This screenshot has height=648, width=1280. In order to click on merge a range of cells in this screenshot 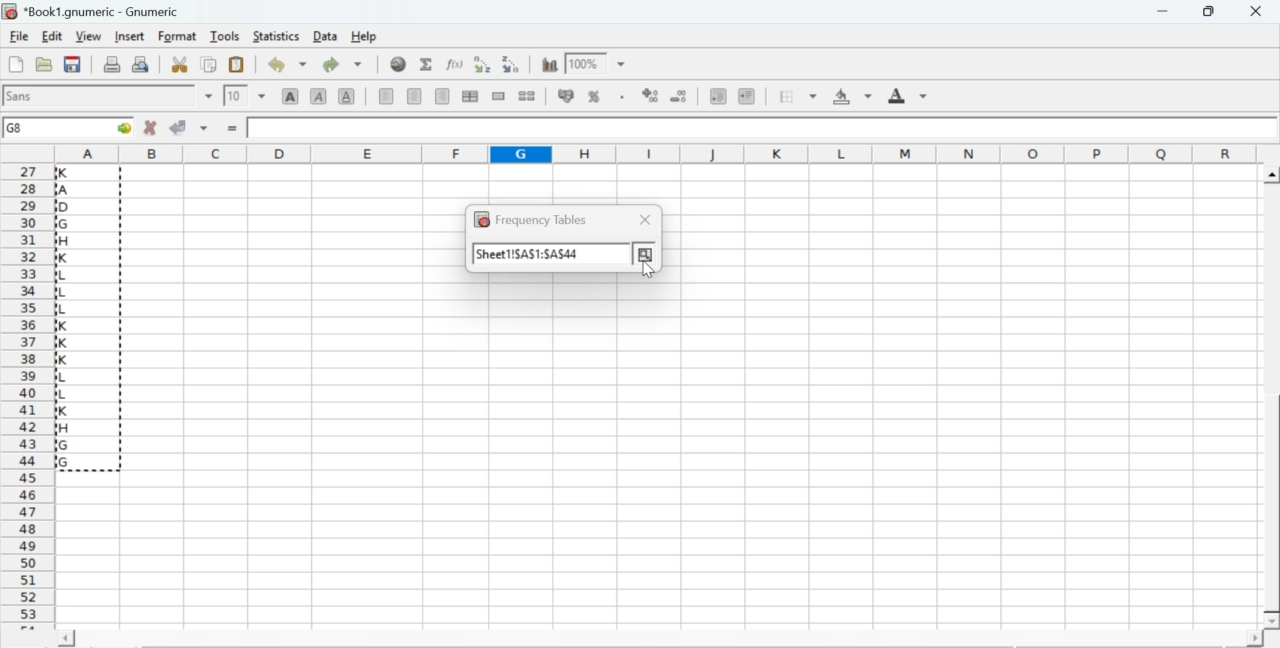, I will do `click(499, 96)`.